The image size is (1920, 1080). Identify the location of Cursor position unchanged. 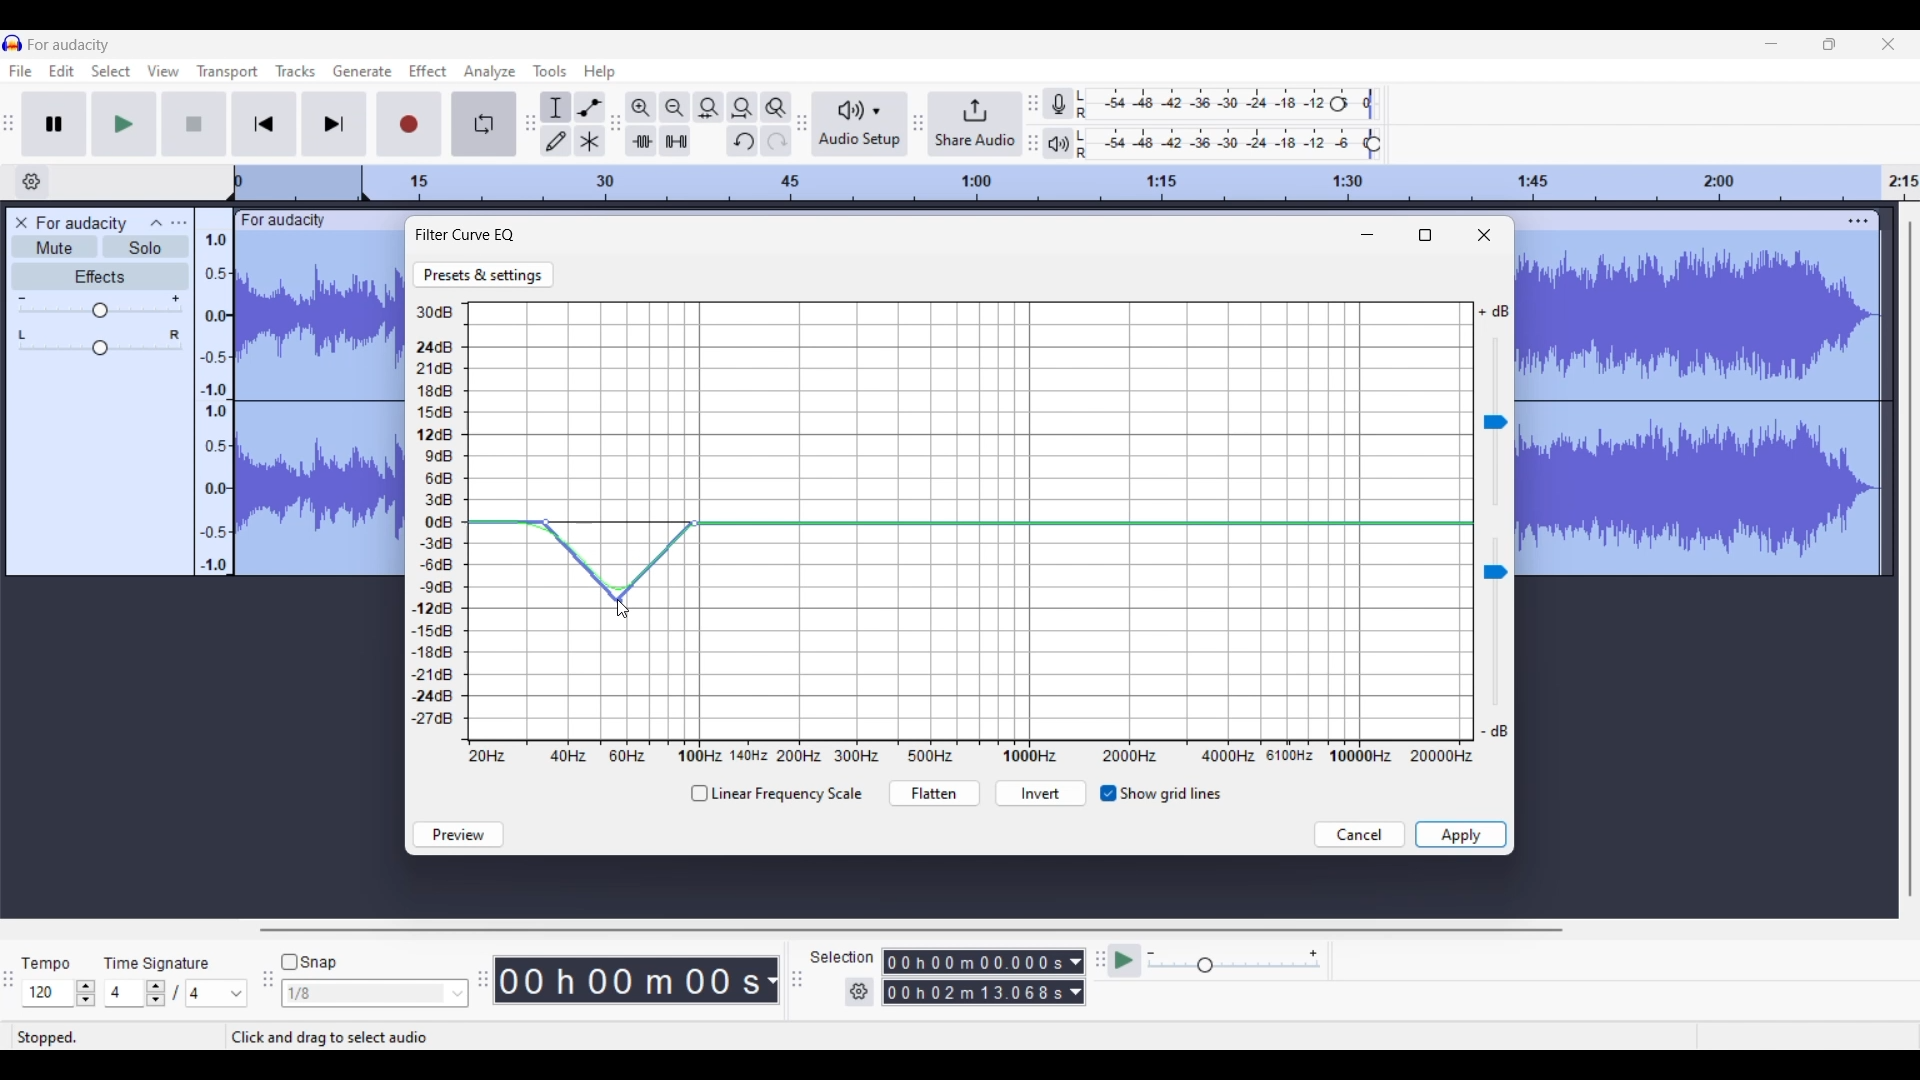
(623, 609).